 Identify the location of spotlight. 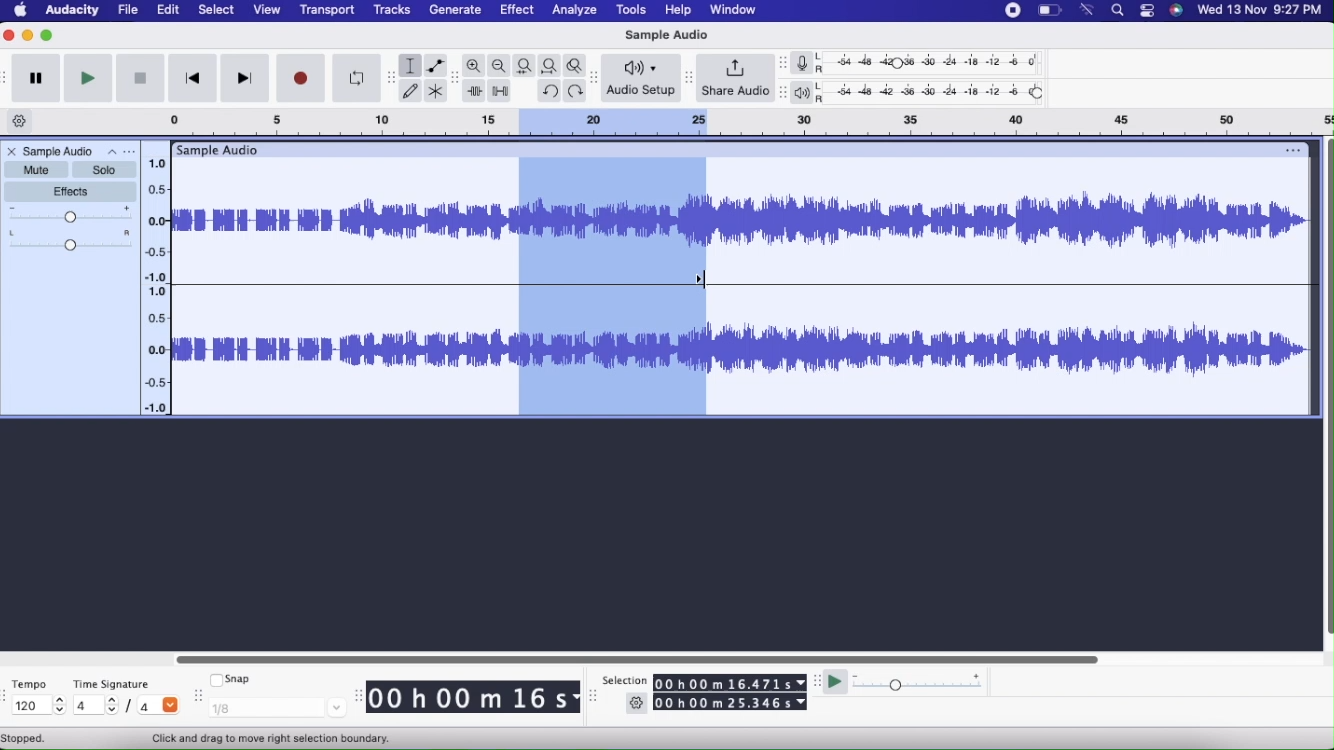
(1118, 12).